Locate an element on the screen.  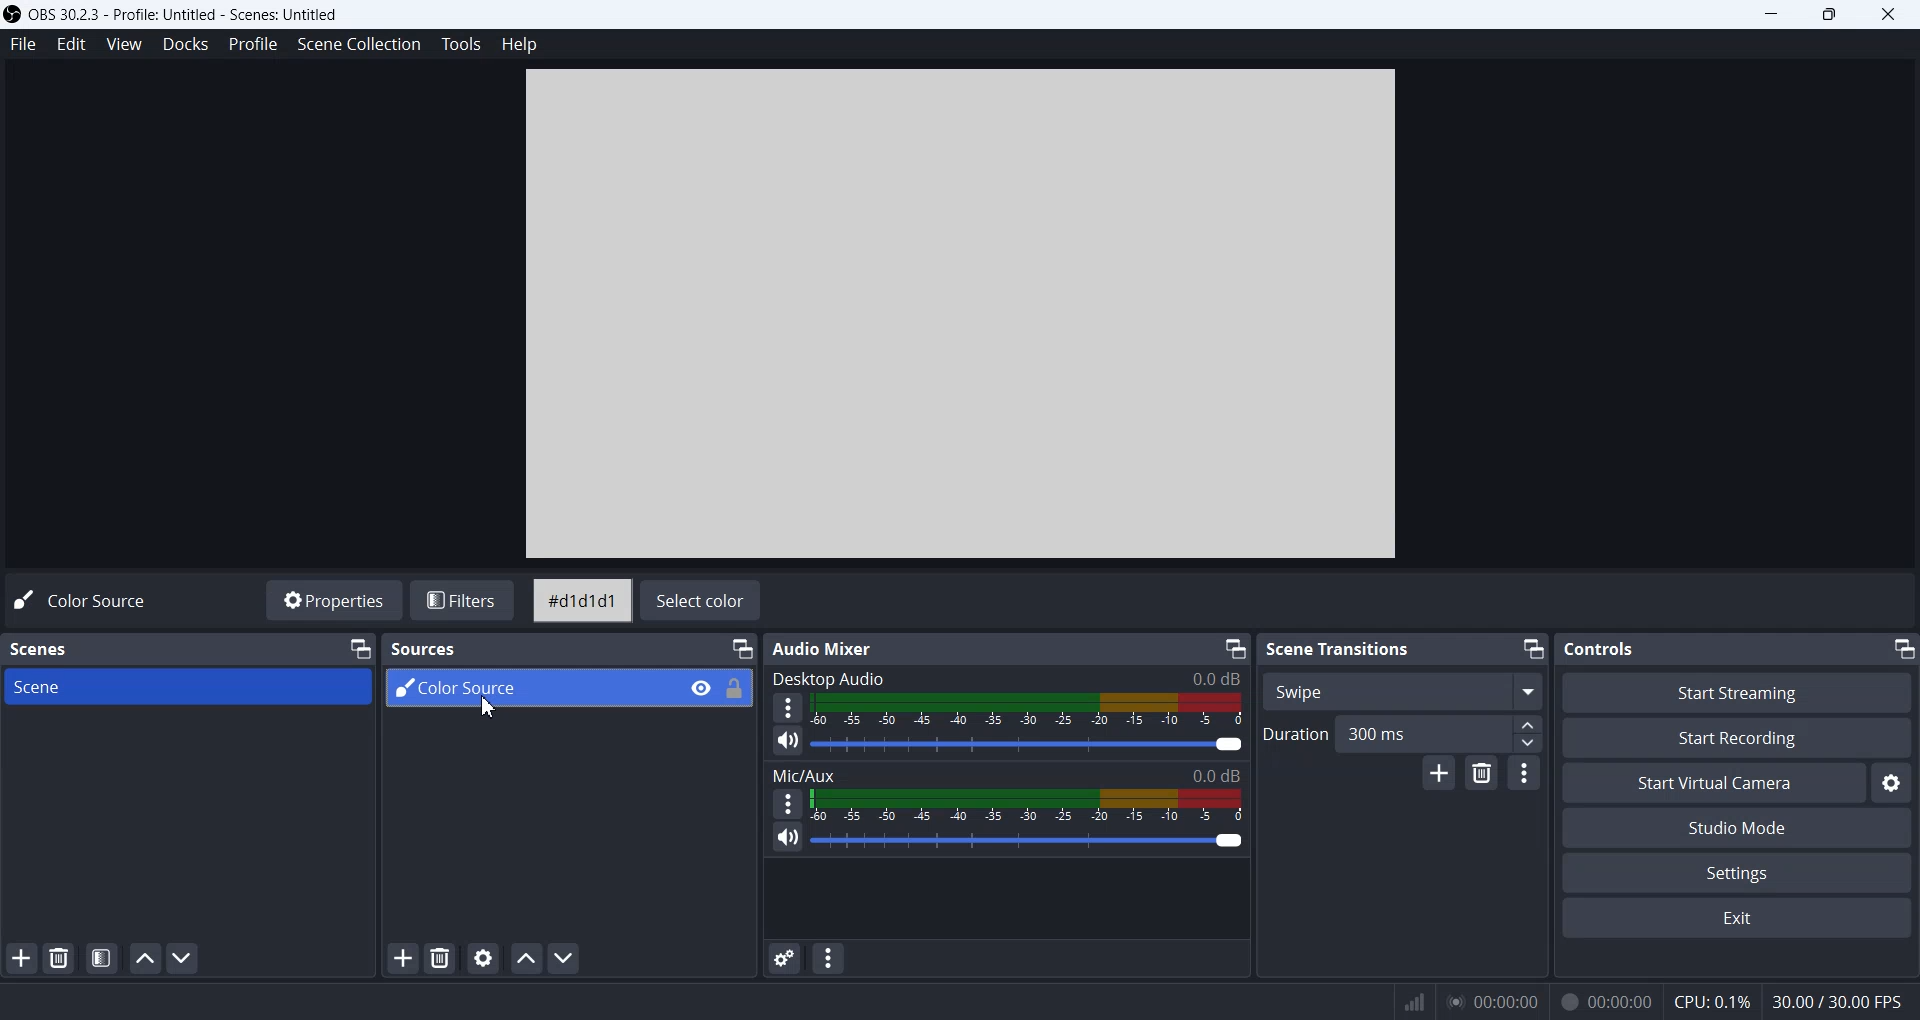
Add Scene is located at coordinates (22, 957).